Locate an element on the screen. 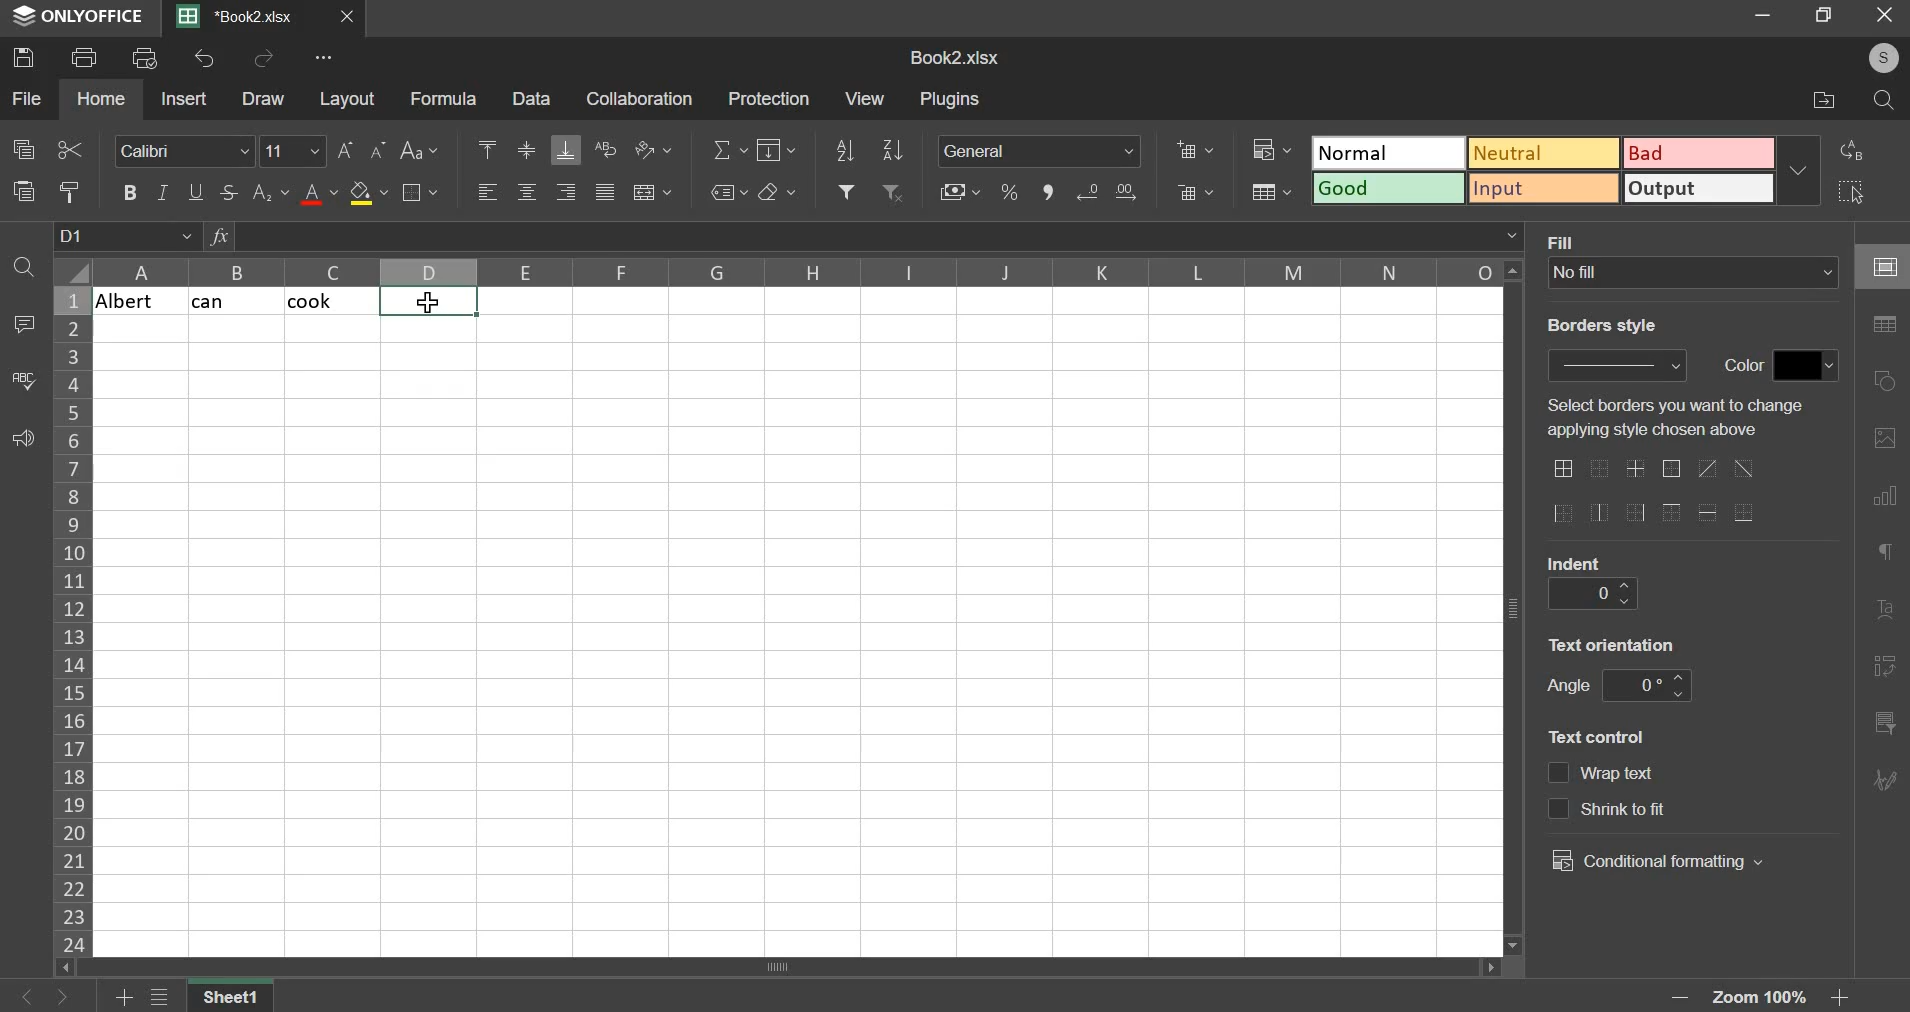 The height and width of the screenshot is (1012, 1910). Current sheets is located at coordinates (245, 17).